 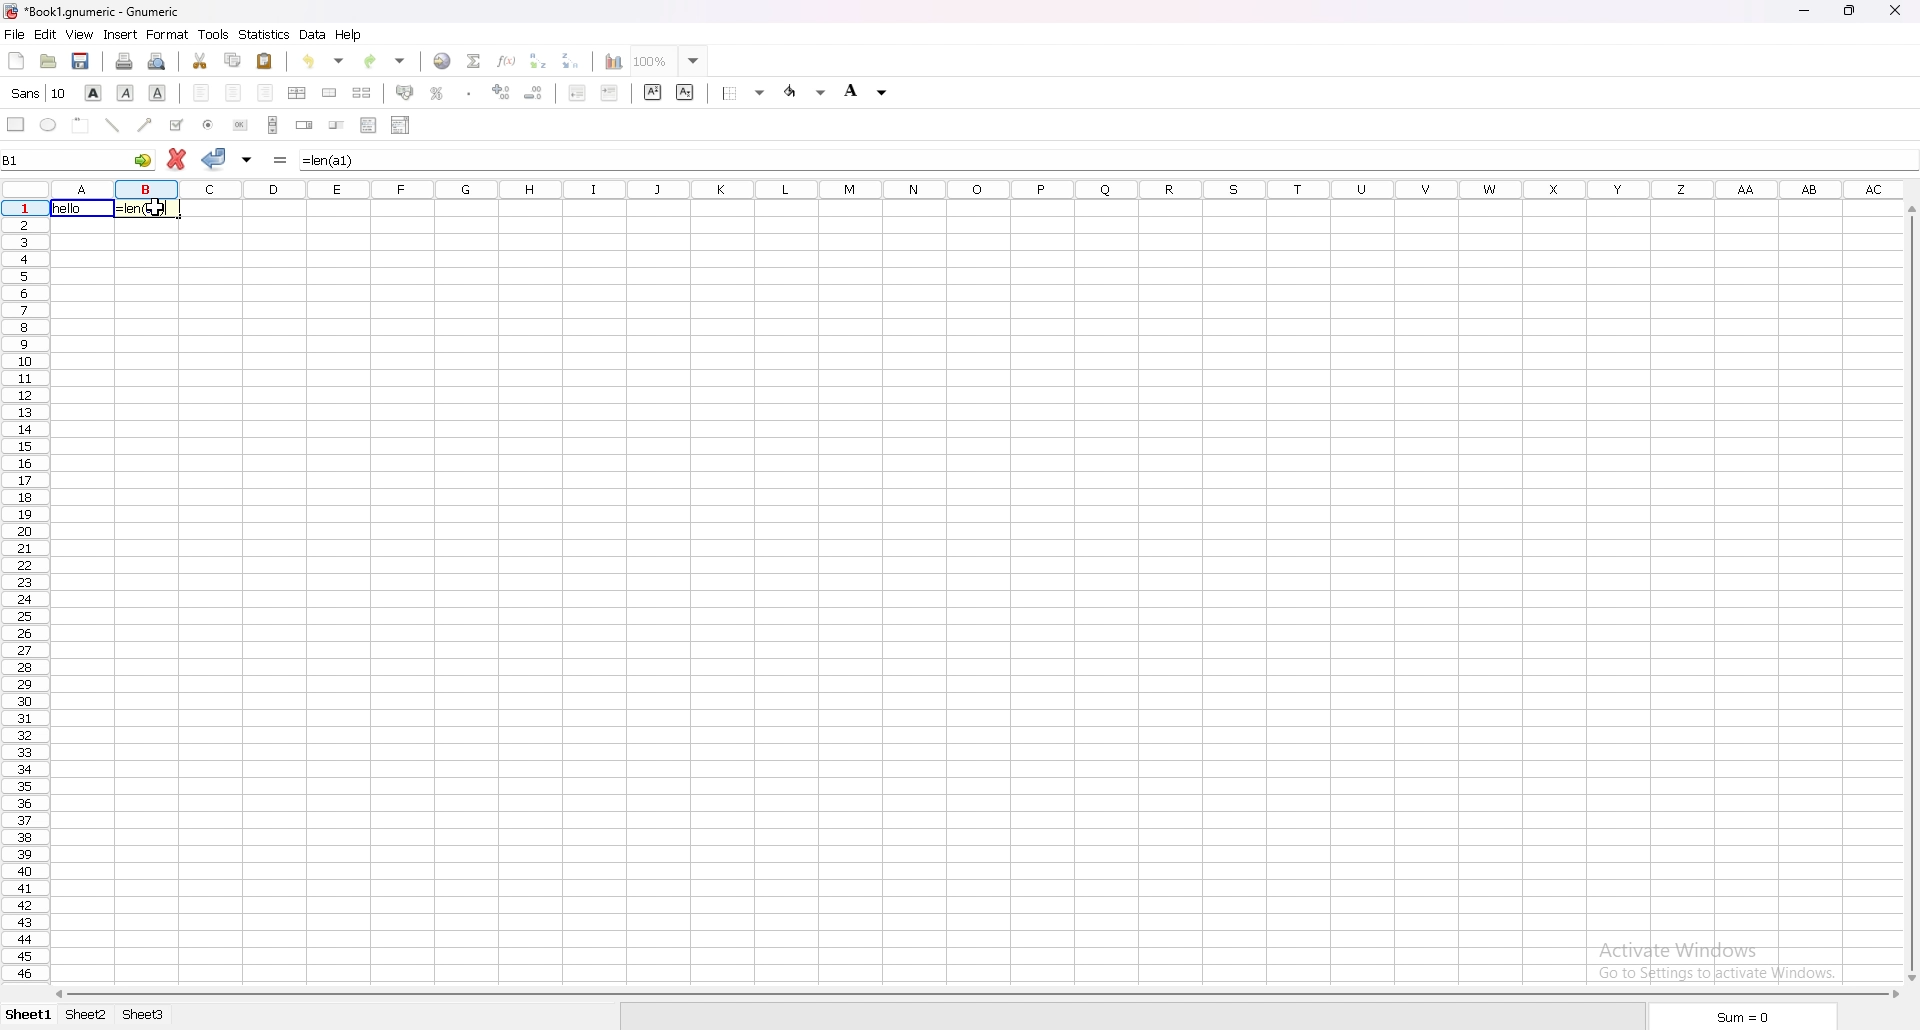 What do you see at coordinates (401, 125) in the screenshot?
I see `combo box` at bounding box center [401, 125].